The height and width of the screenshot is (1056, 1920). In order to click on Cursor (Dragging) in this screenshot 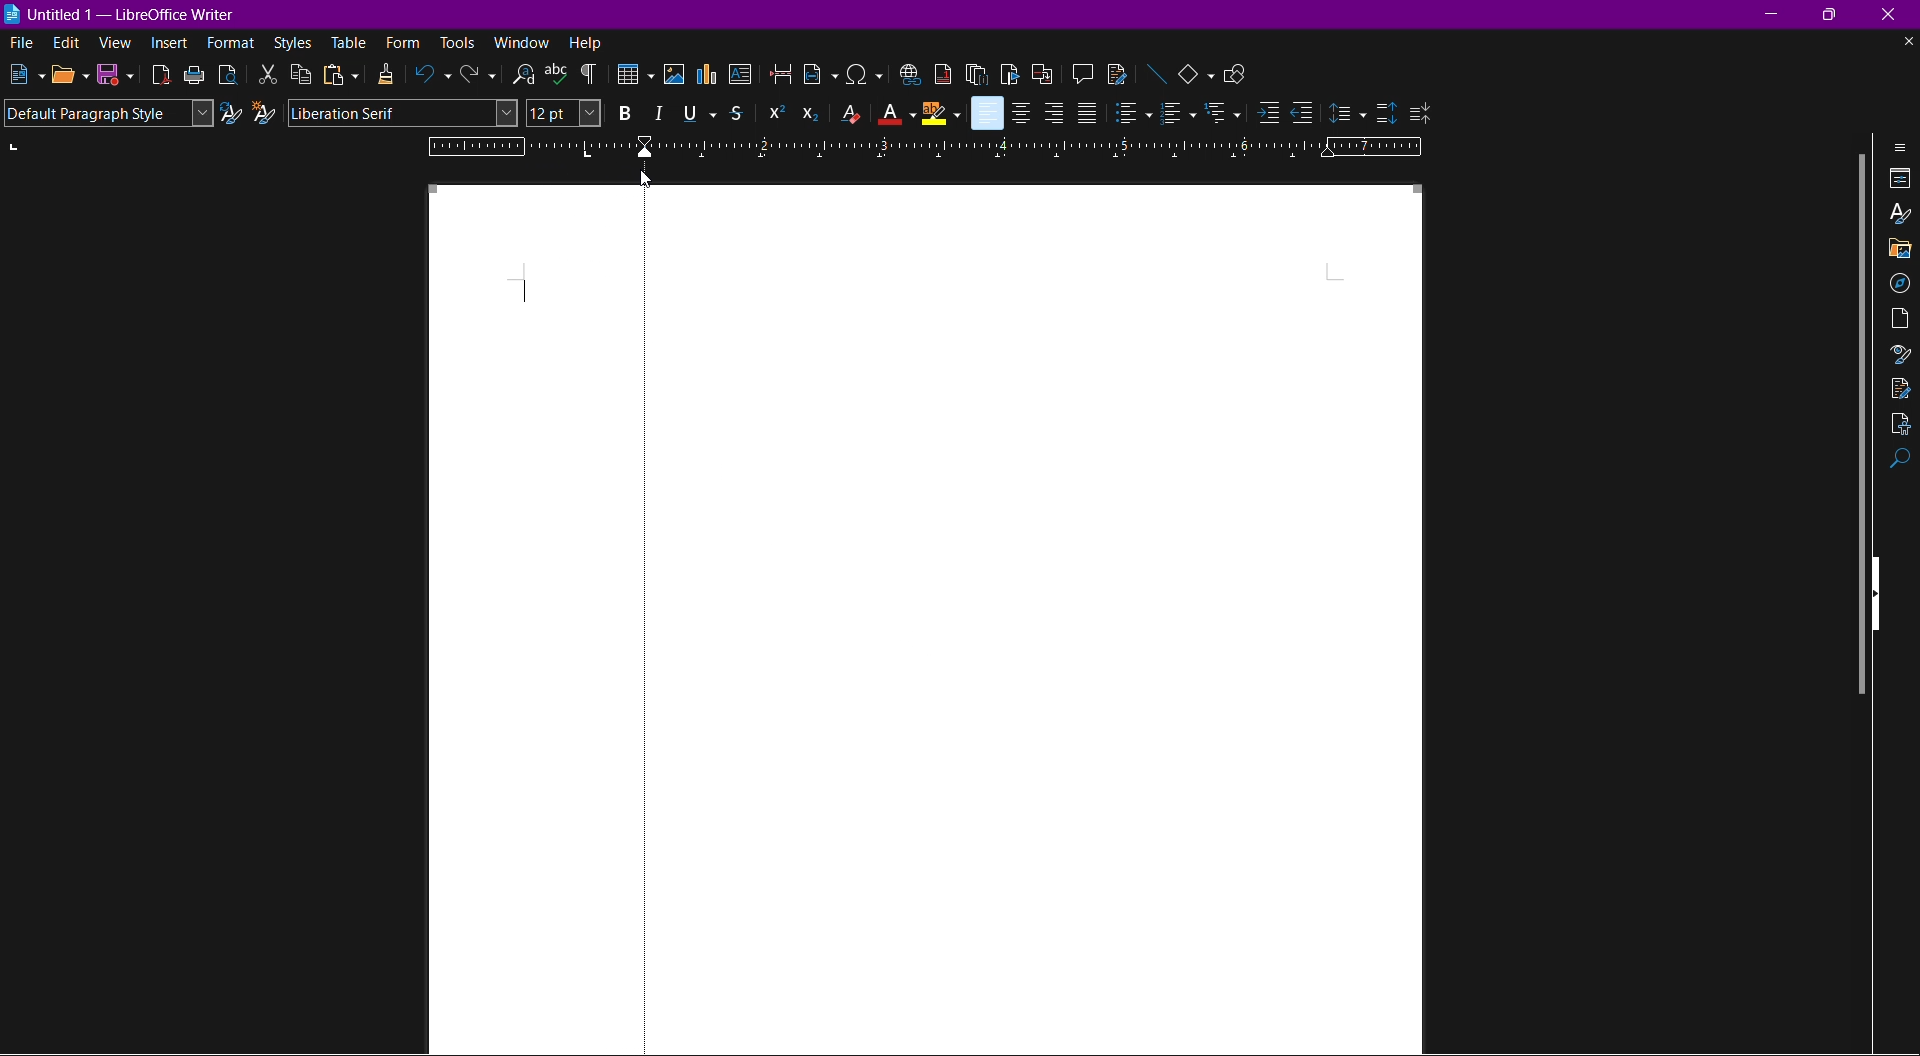, I will do `click(643, 177)`.